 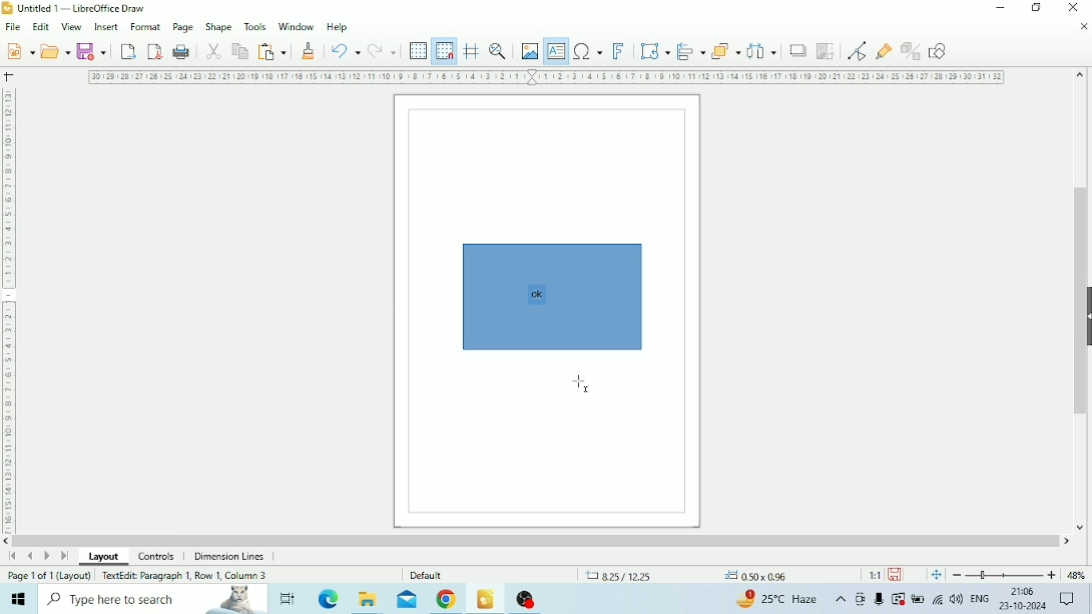 I want to click on OBS Studio, so click(x=530, y=600).